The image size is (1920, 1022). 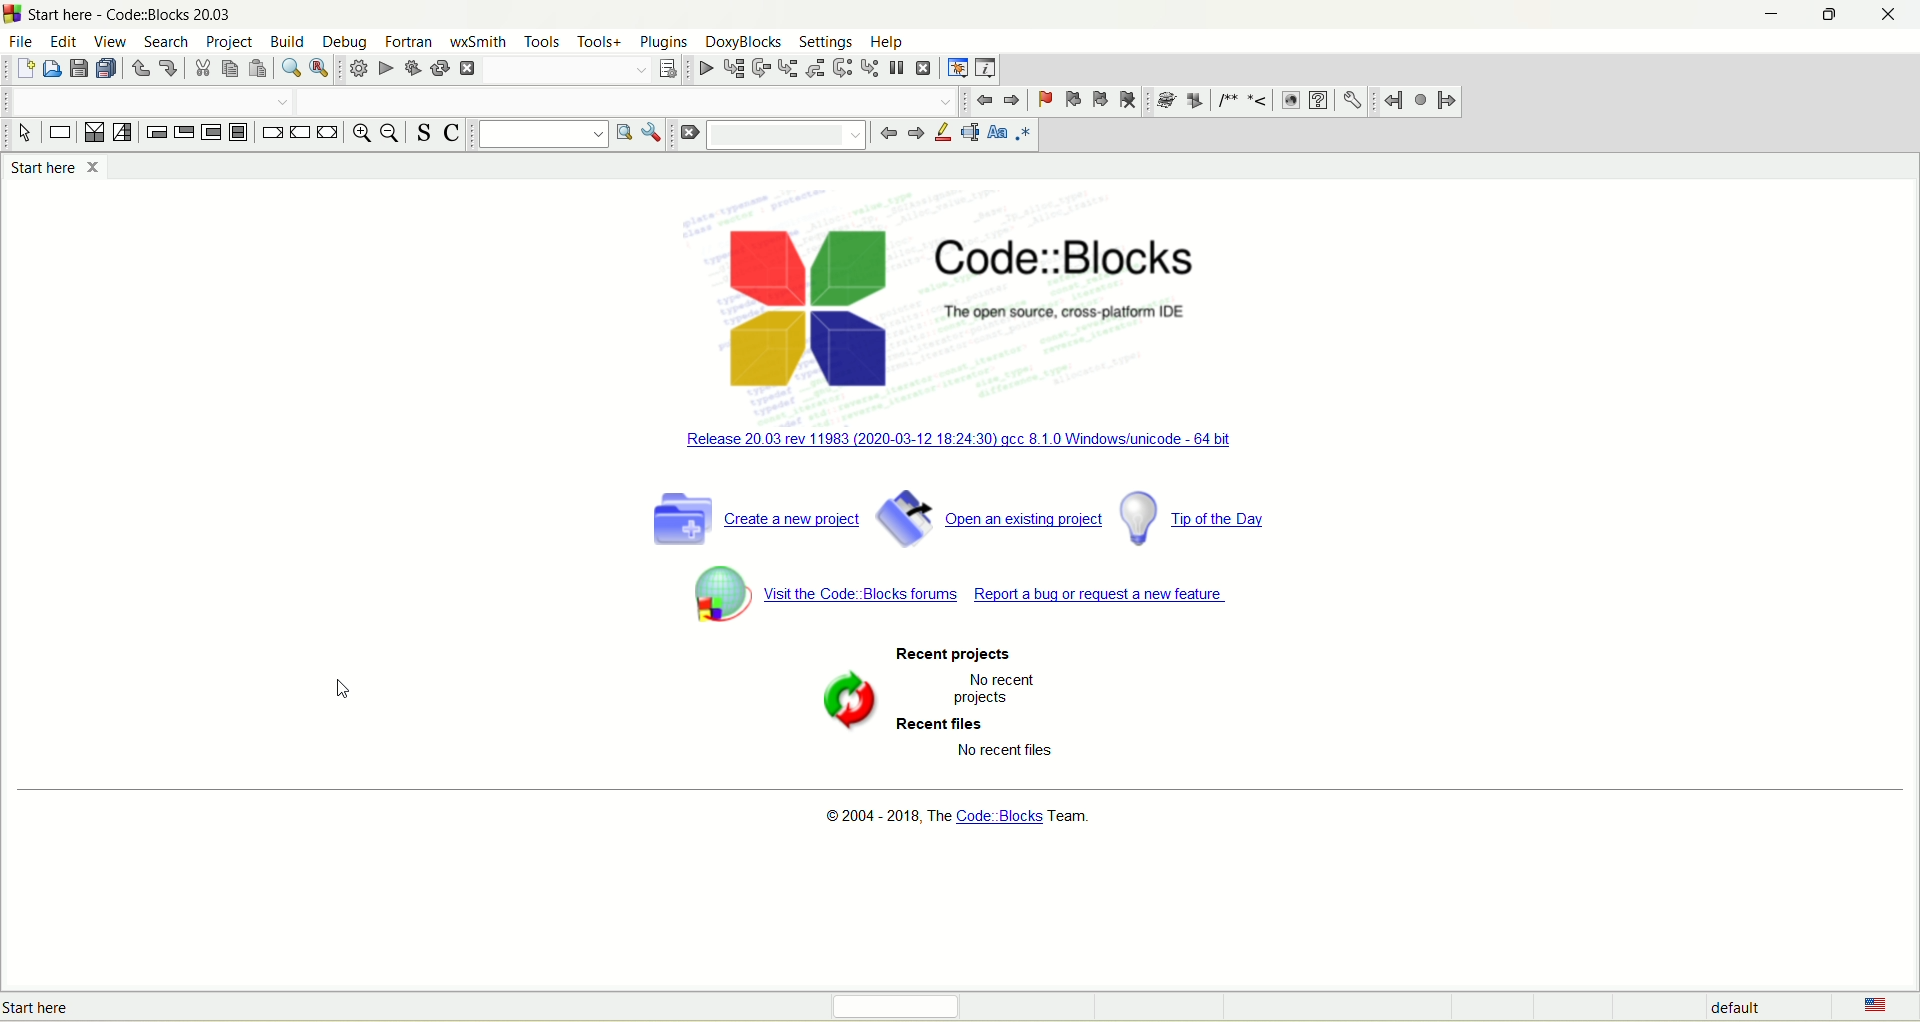 I want to click on return instruction, so click(x=329, y=133).